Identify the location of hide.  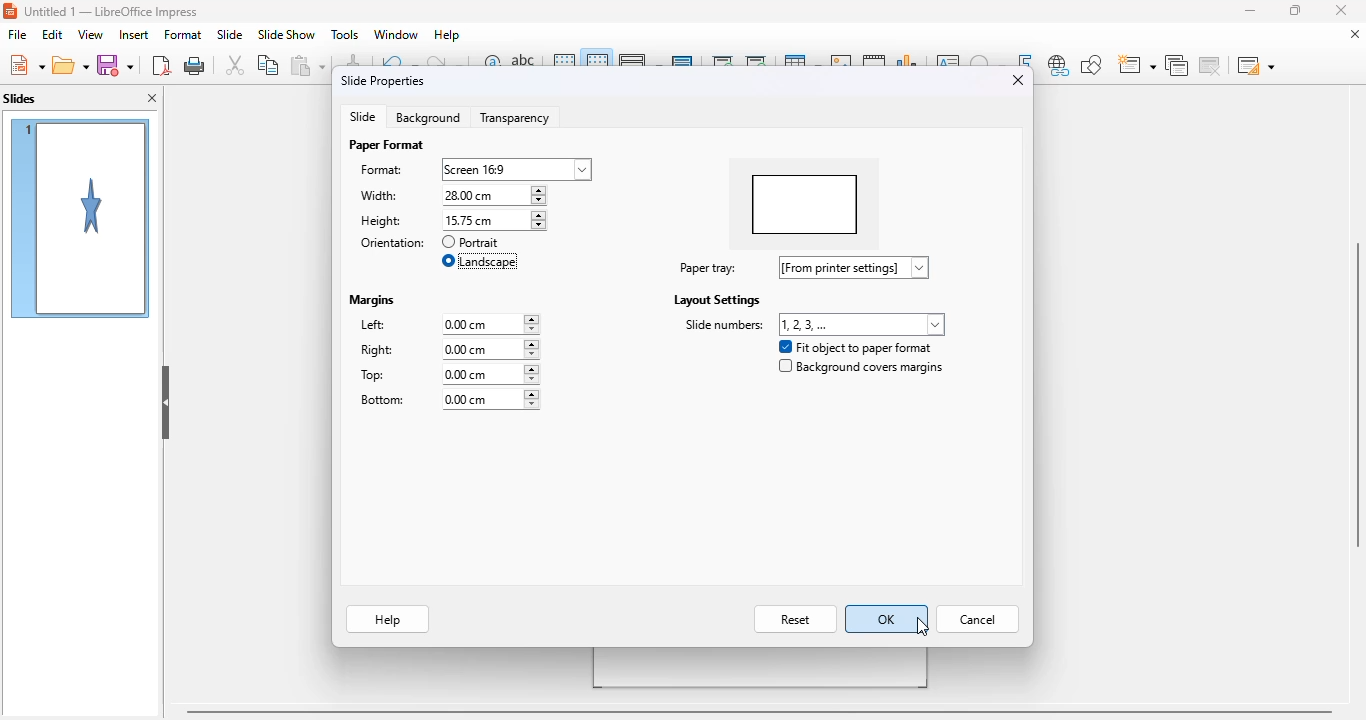
(165, 401).